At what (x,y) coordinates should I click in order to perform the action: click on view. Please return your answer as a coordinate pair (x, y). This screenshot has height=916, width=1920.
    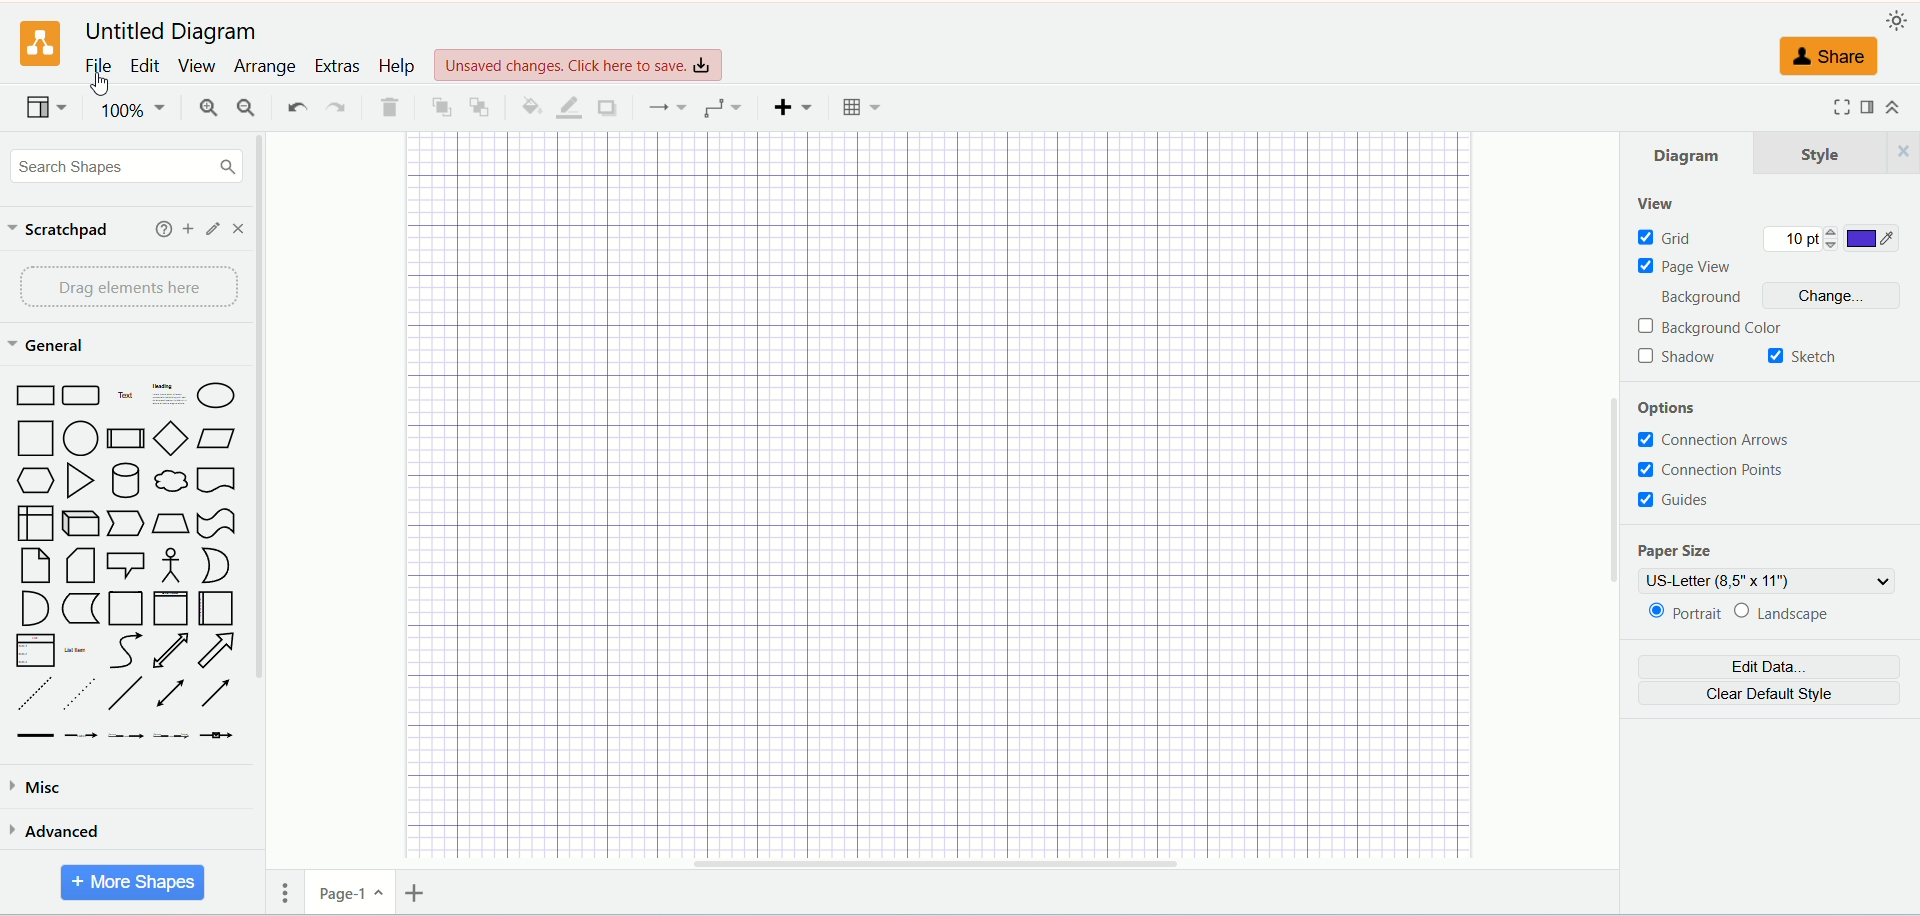
    Looking at the image, I should click on (43, 110).